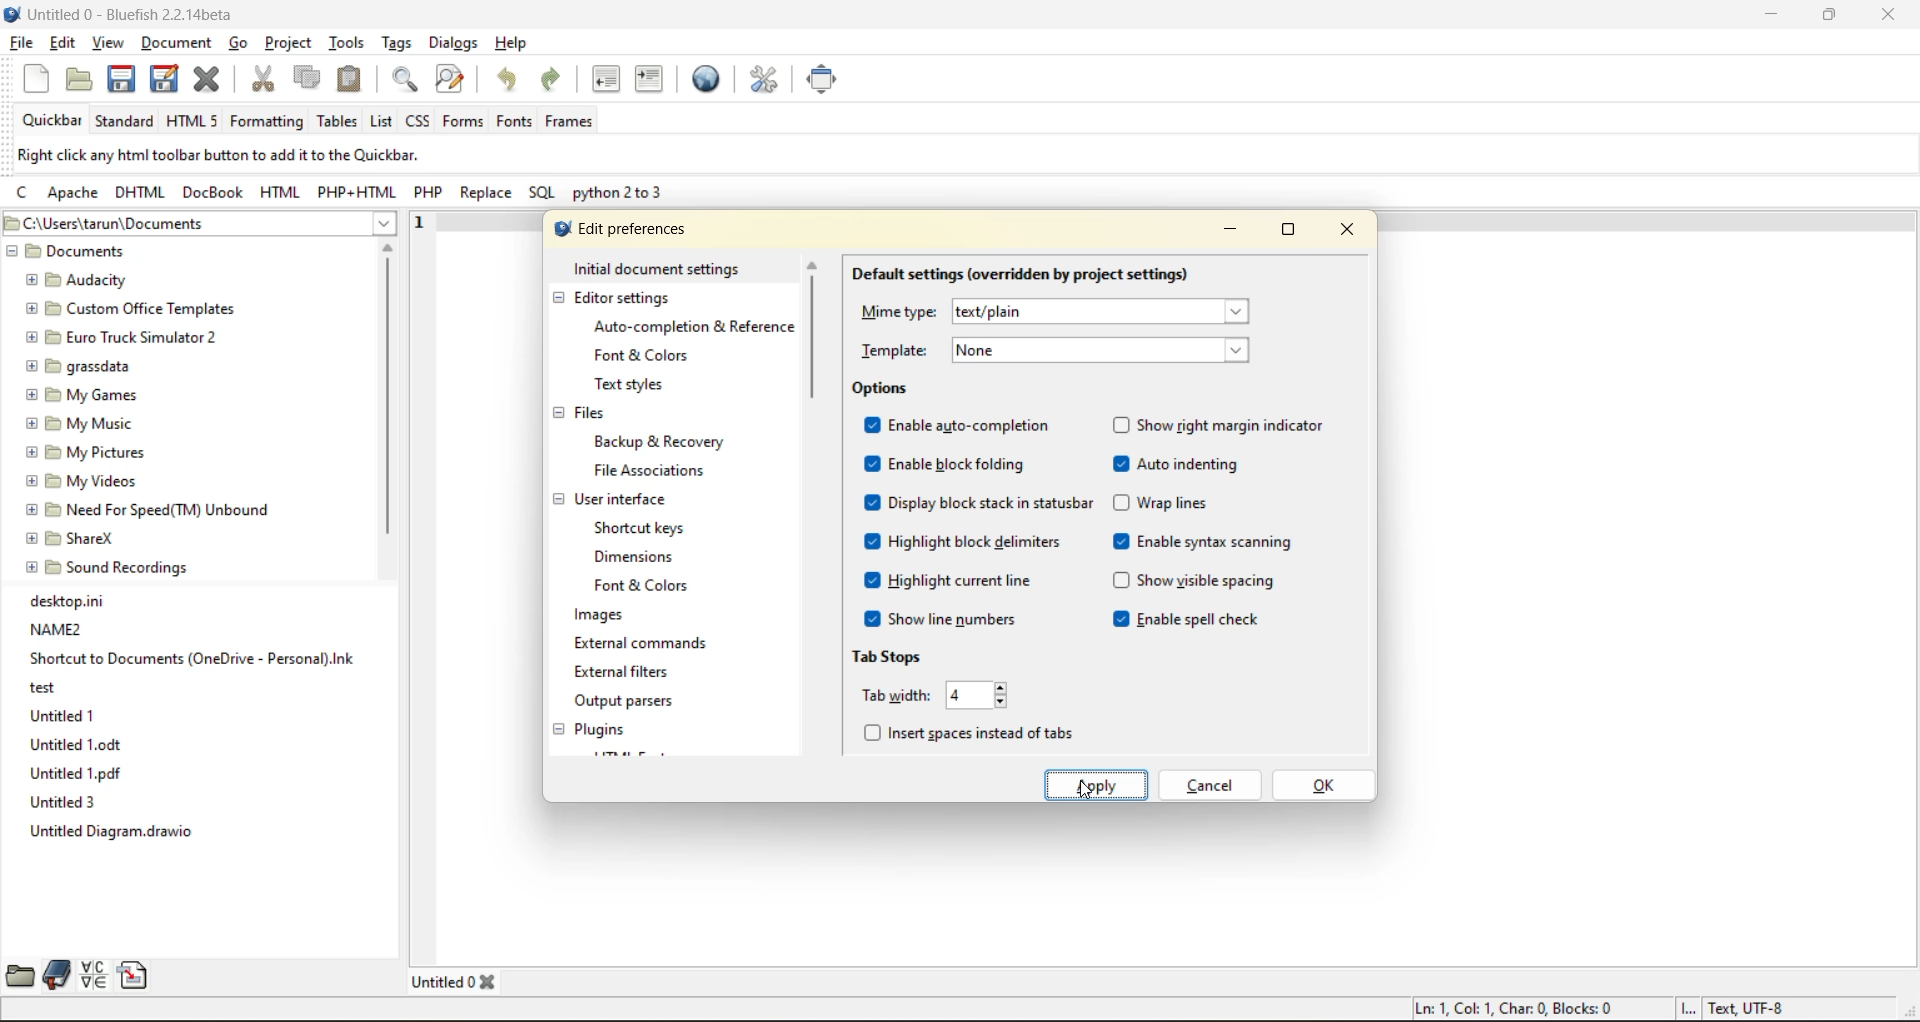 This screenshot has width=1920, height=1022. Describe the element at coordinates (420, 118) in the screenshot. I see `css` at that location.